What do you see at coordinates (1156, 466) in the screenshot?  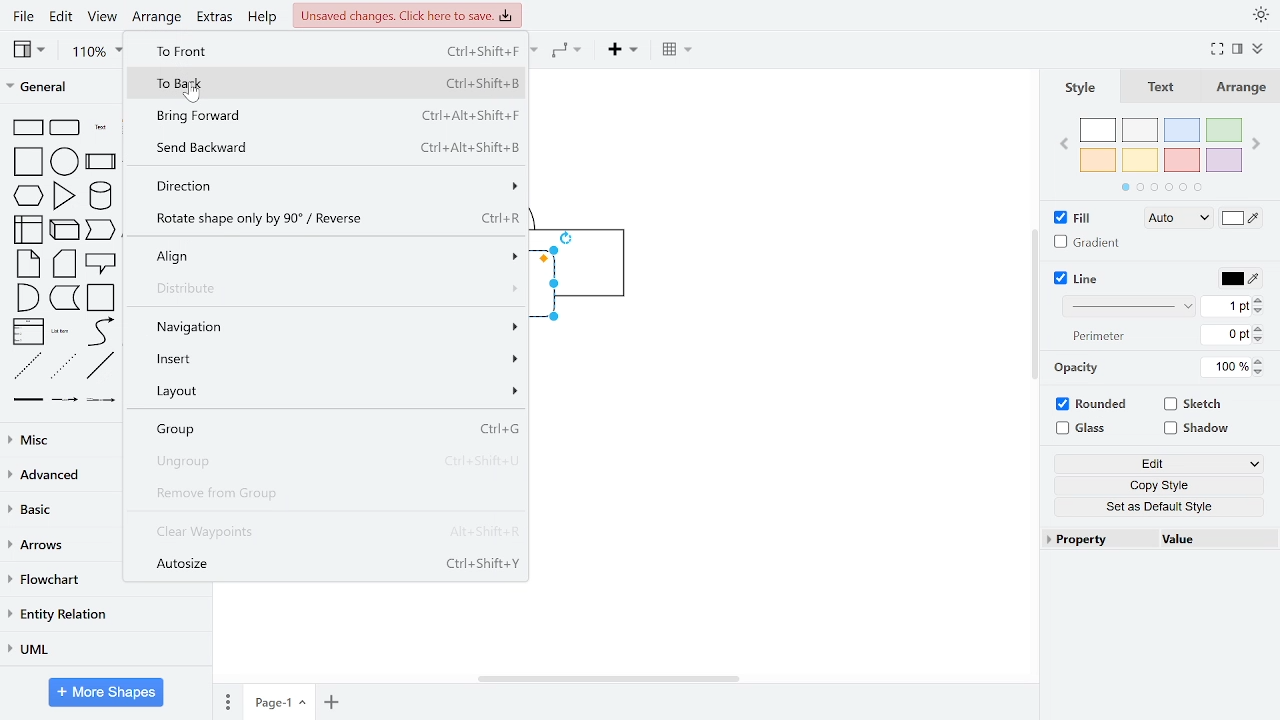 I see `edit` at bounding box center [1156, 466].